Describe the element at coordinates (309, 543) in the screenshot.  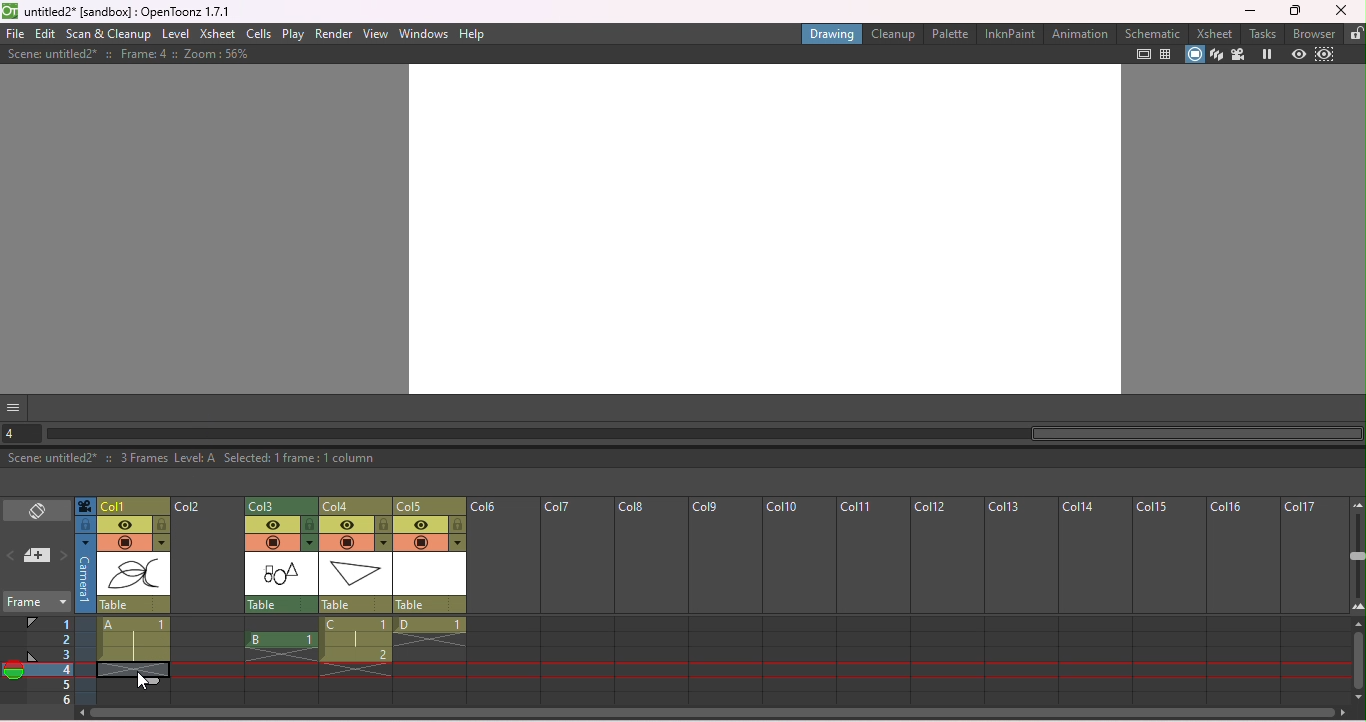
I see `Additional column settings` at that location.